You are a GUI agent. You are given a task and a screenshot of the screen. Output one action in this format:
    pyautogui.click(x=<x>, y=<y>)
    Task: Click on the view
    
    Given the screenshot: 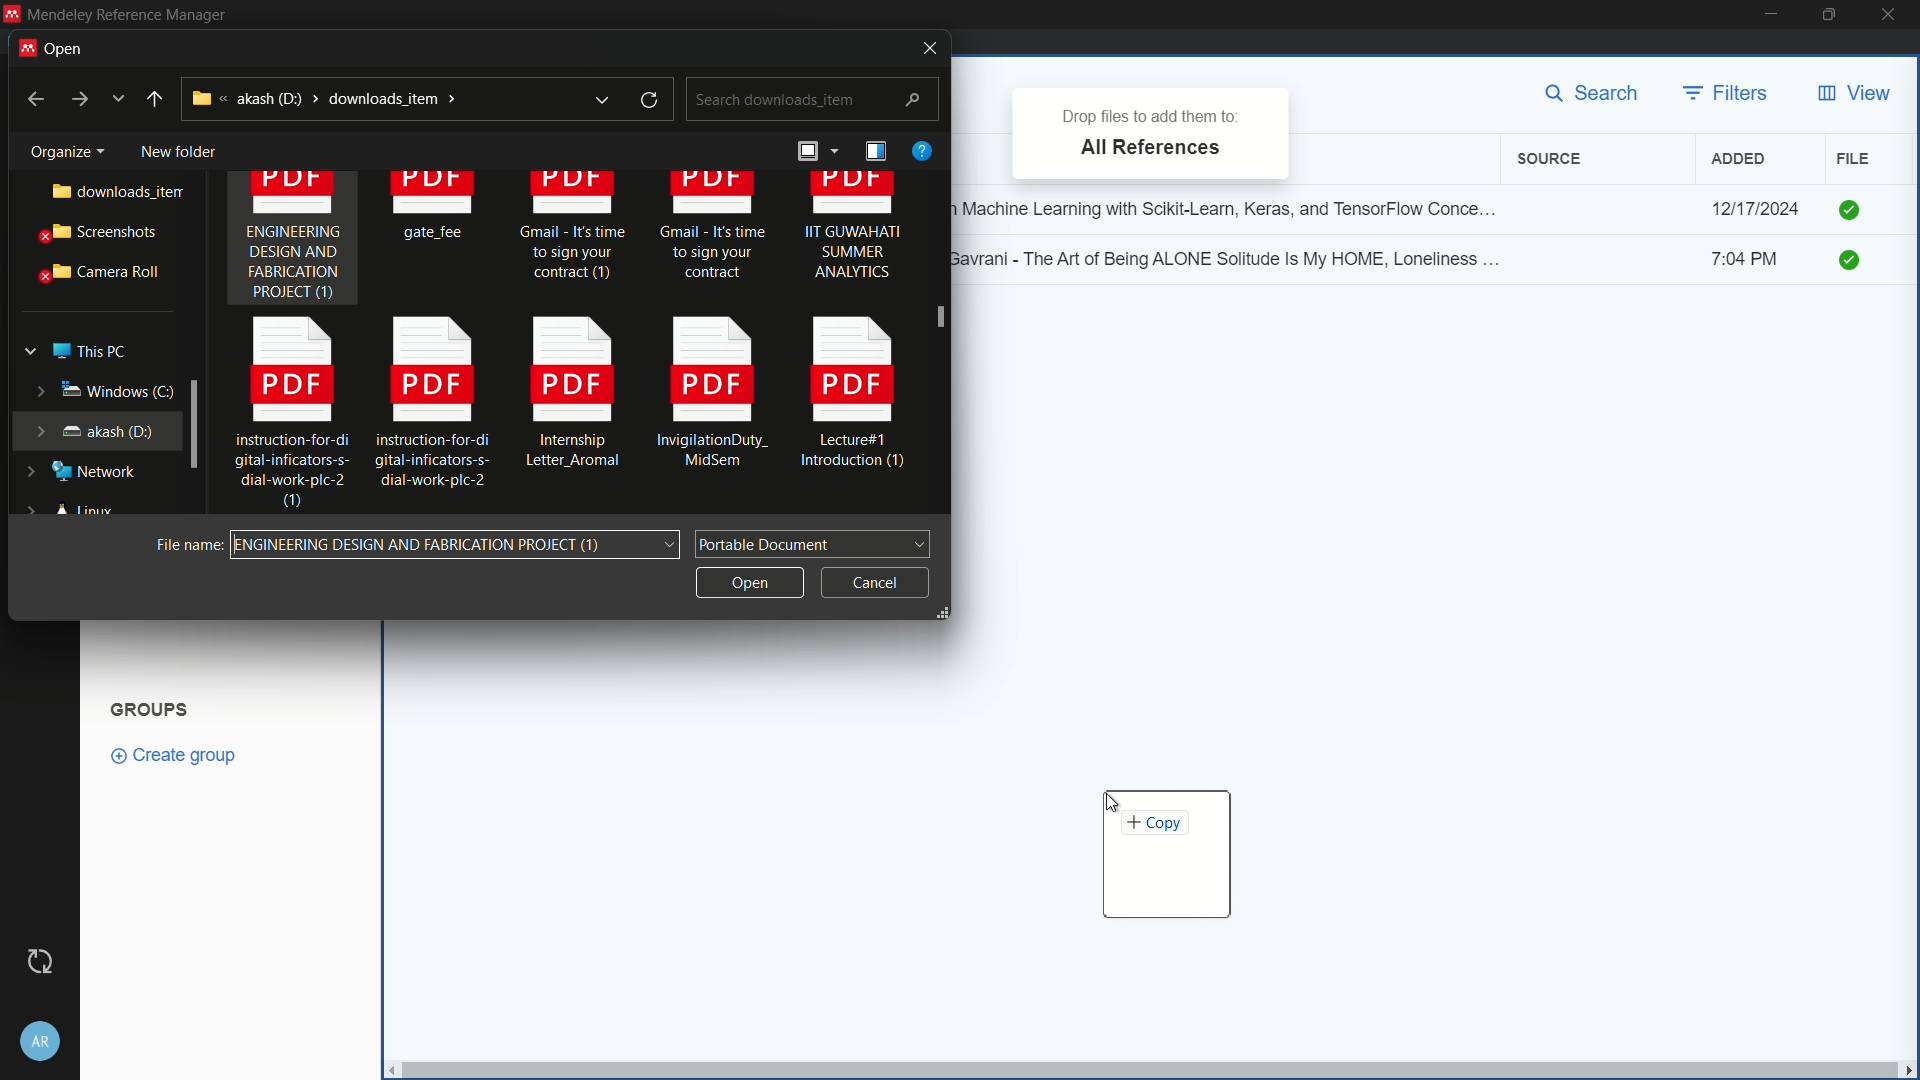 What is the action you would take?
    pyautogui.click(x=1853, y=94)
    